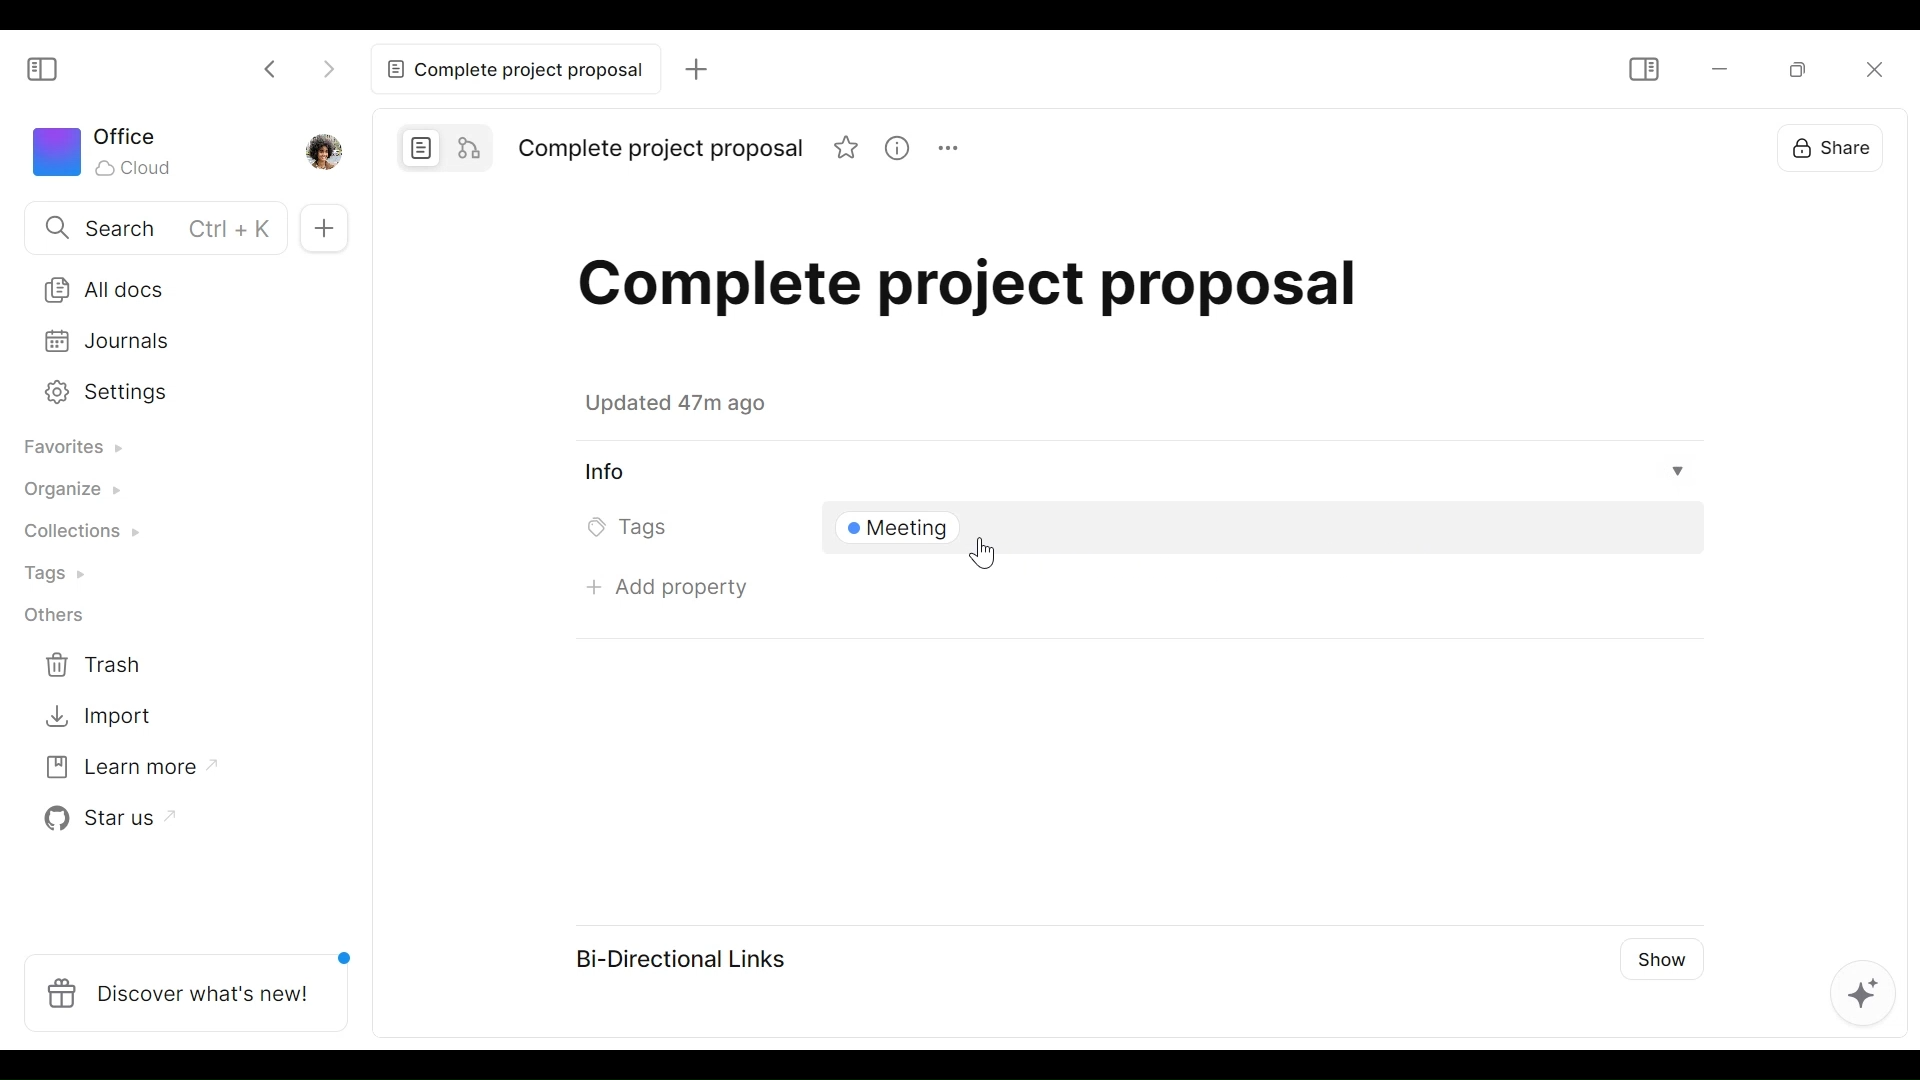 This screenshot has height=1080, width=1920. I want to click on Bi-Directional Links, so click(689, 956).